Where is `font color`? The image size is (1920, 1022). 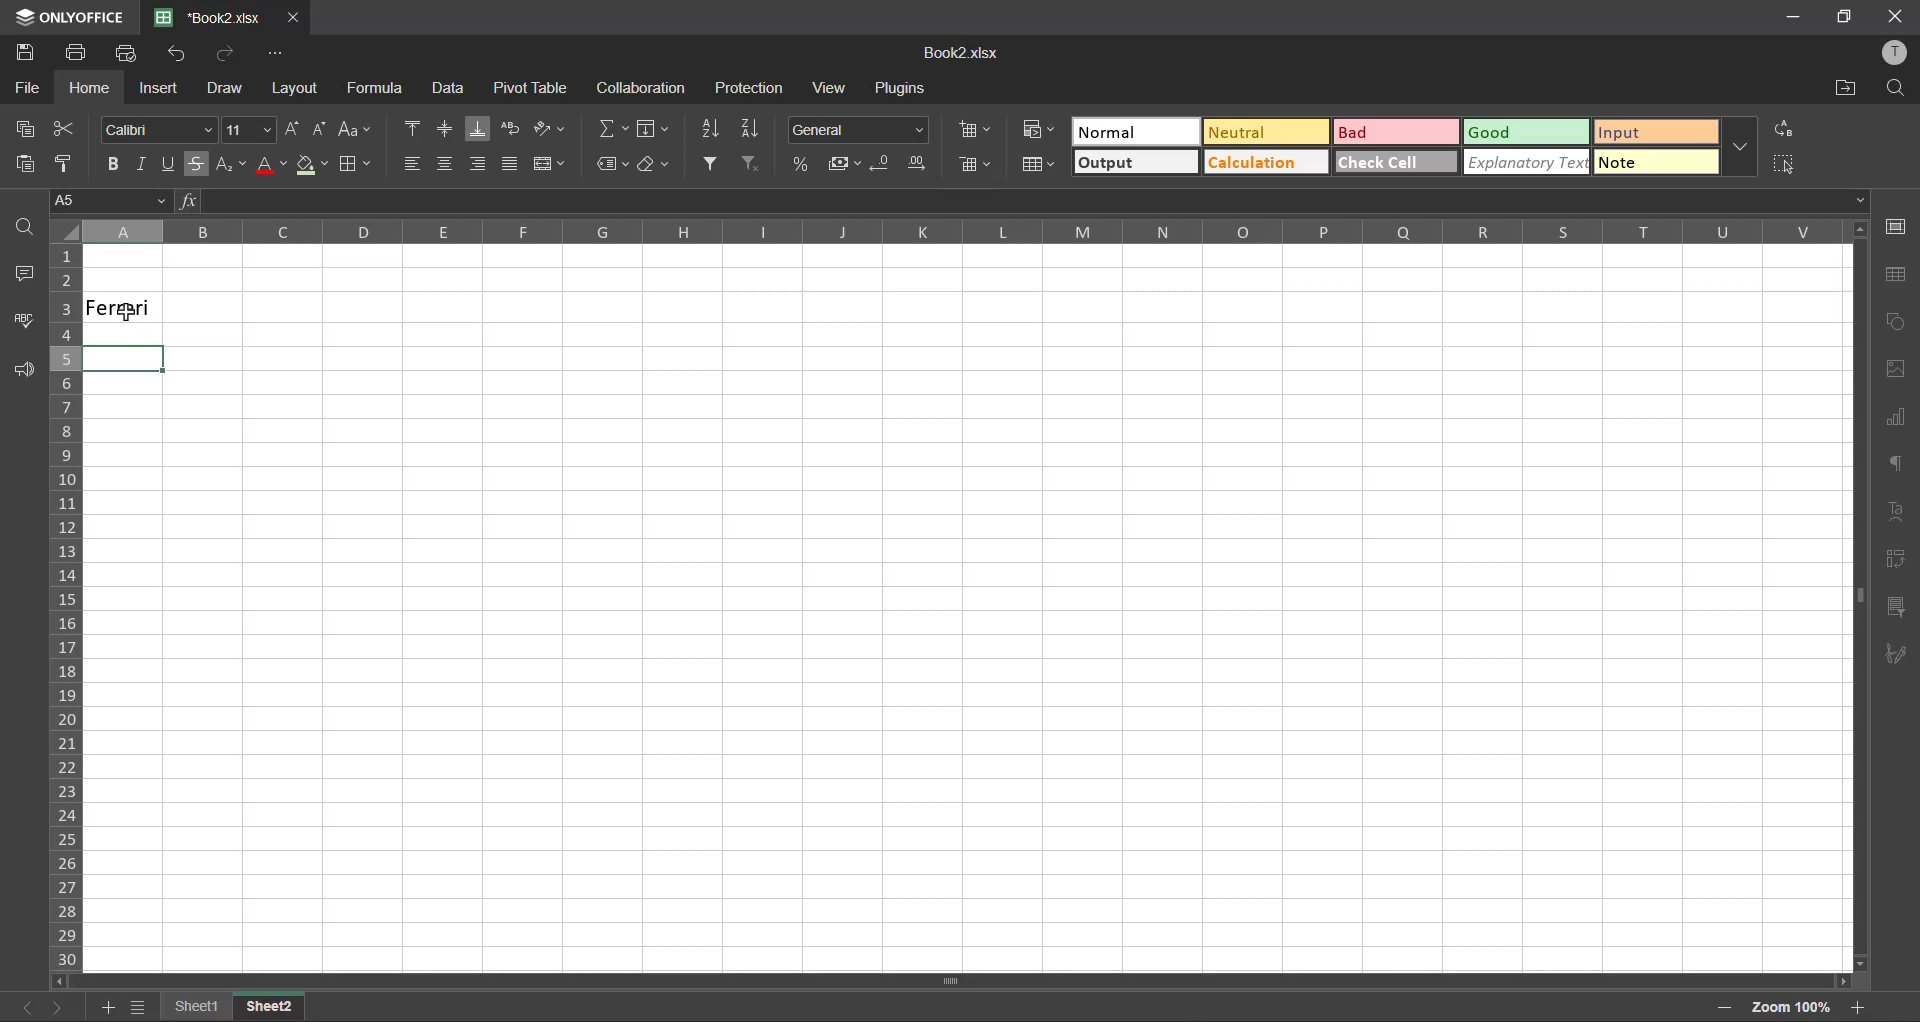
font color is located at coordinates (271, 165).